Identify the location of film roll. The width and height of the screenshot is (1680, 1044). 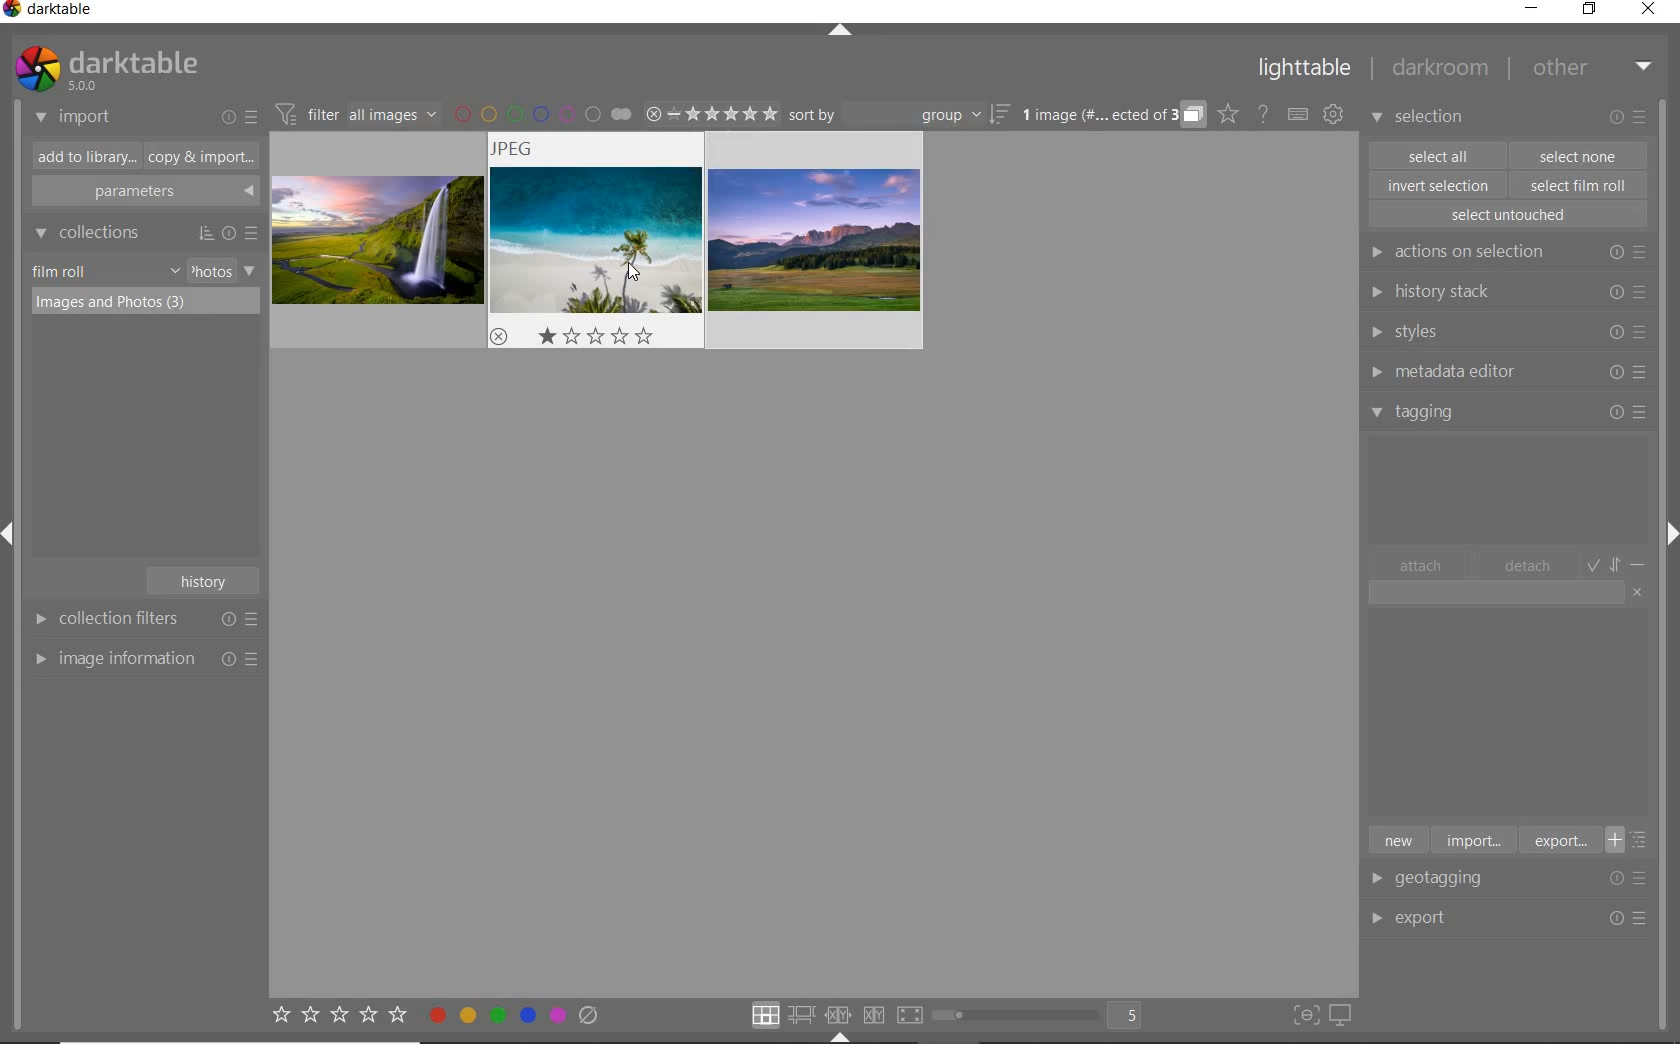
(61, 271).